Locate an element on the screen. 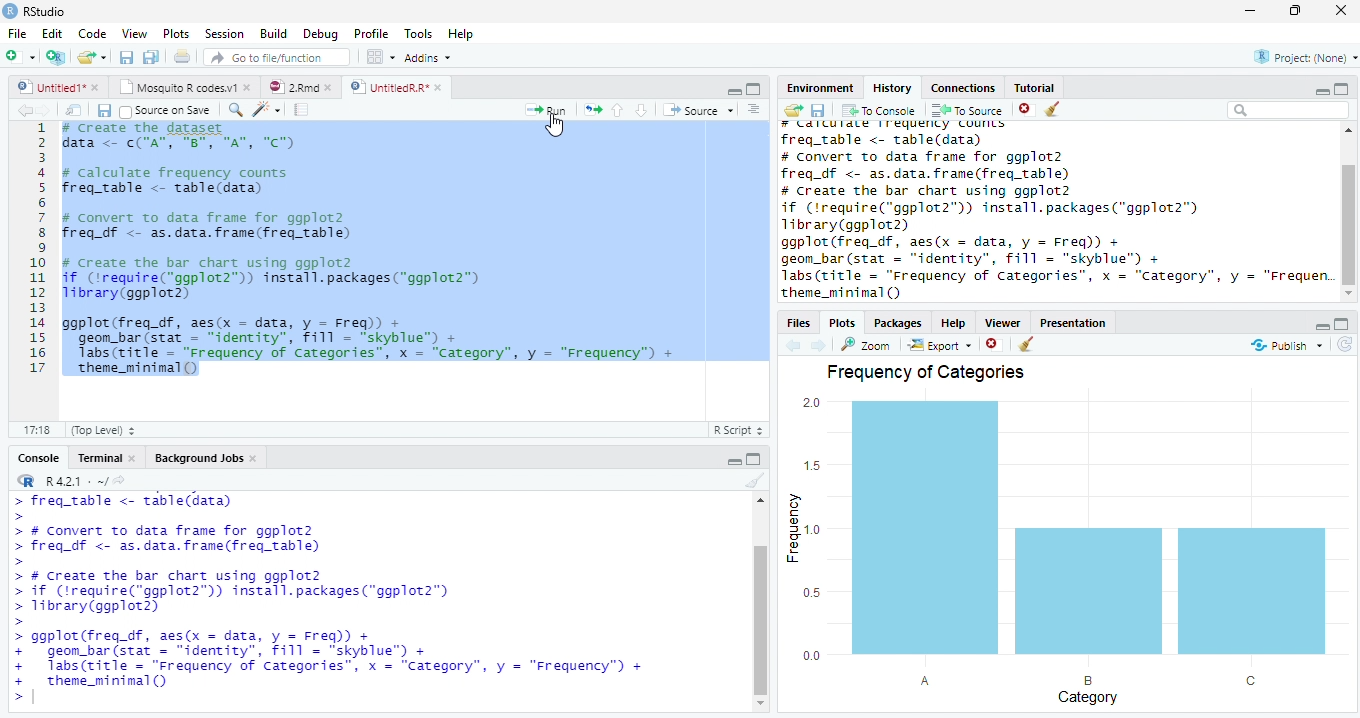 The width and height of the screenshot is (1360, 718). Publish is located at coordinates (1283, 346).